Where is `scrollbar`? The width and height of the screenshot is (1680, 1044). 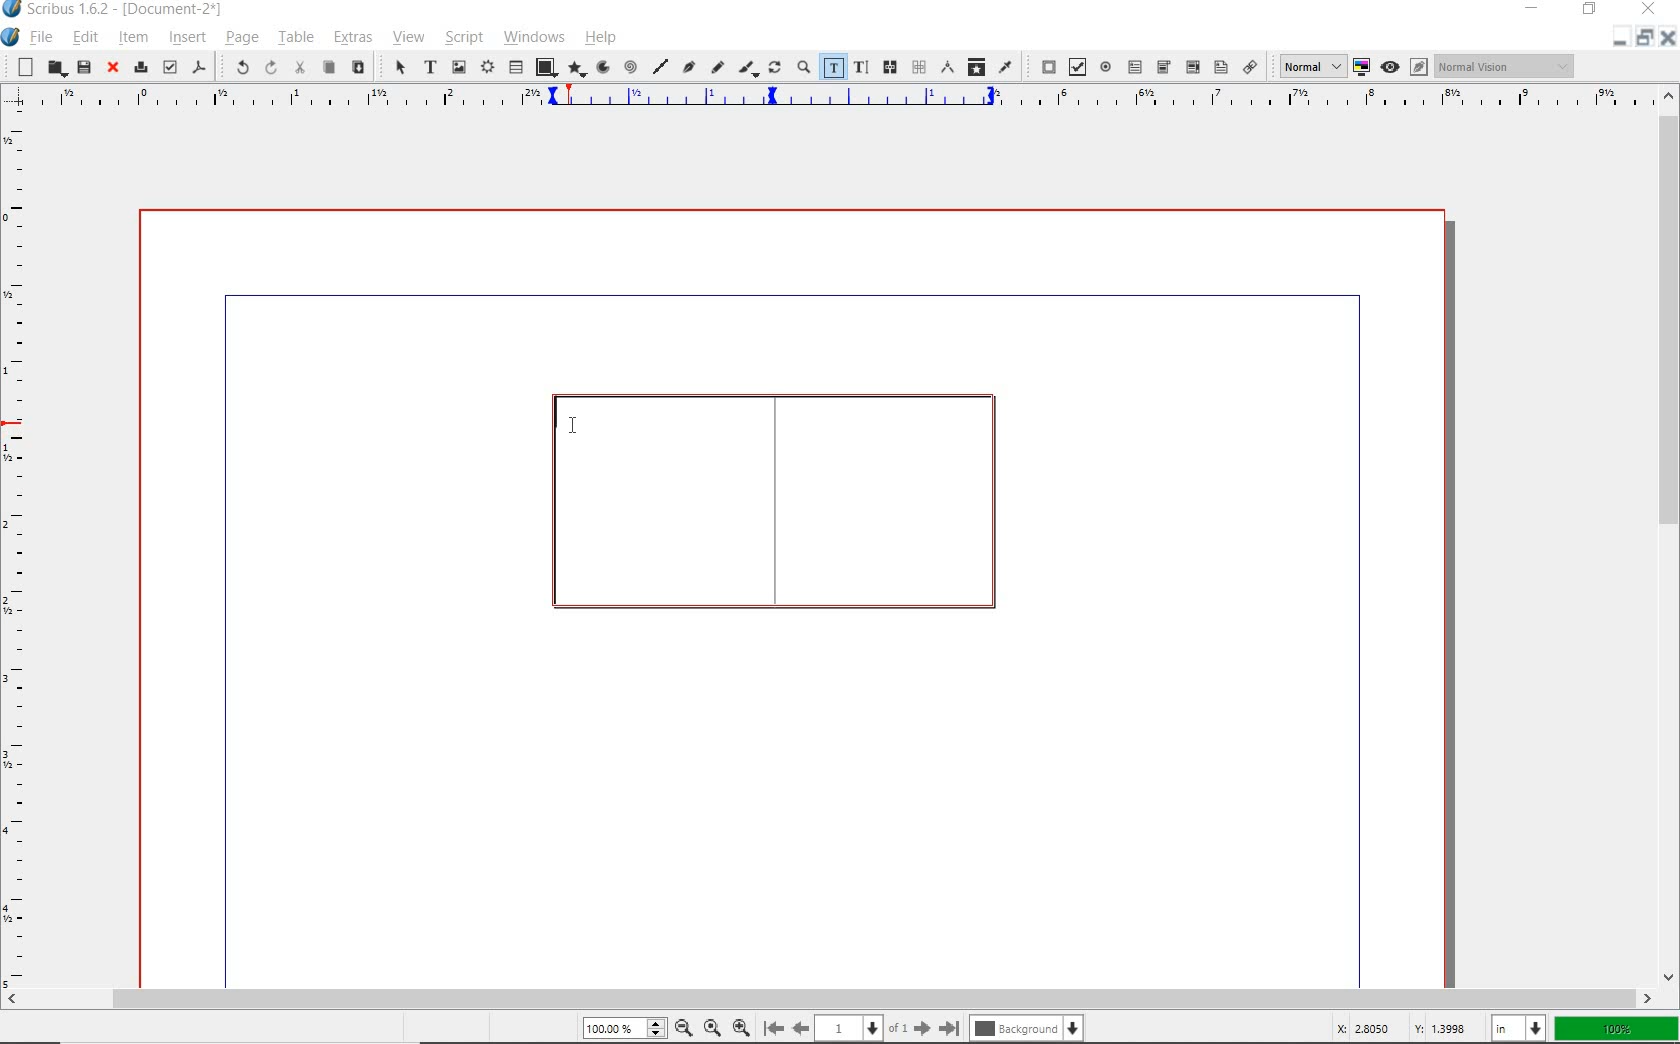
scrollbar is located at coordinates (1670, 537).